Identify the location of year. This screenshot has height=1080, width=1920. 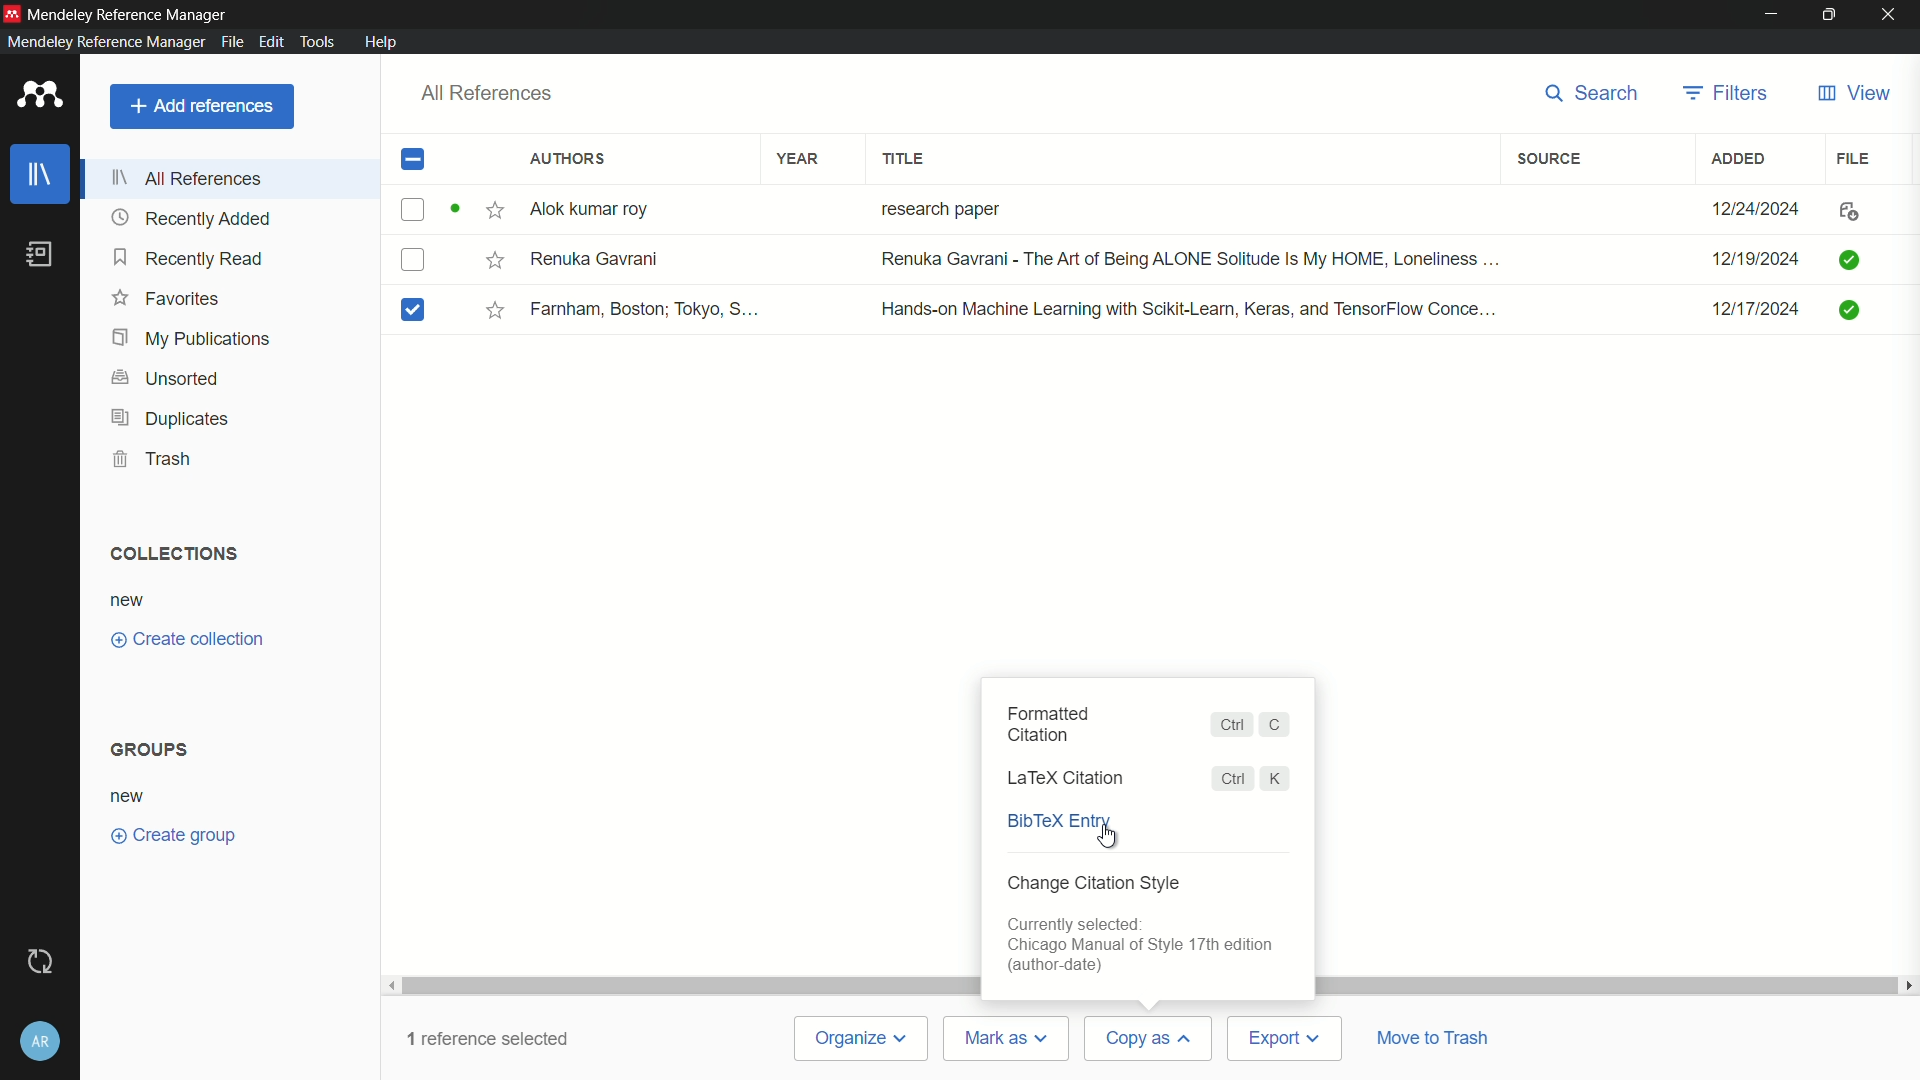
(799, 158).